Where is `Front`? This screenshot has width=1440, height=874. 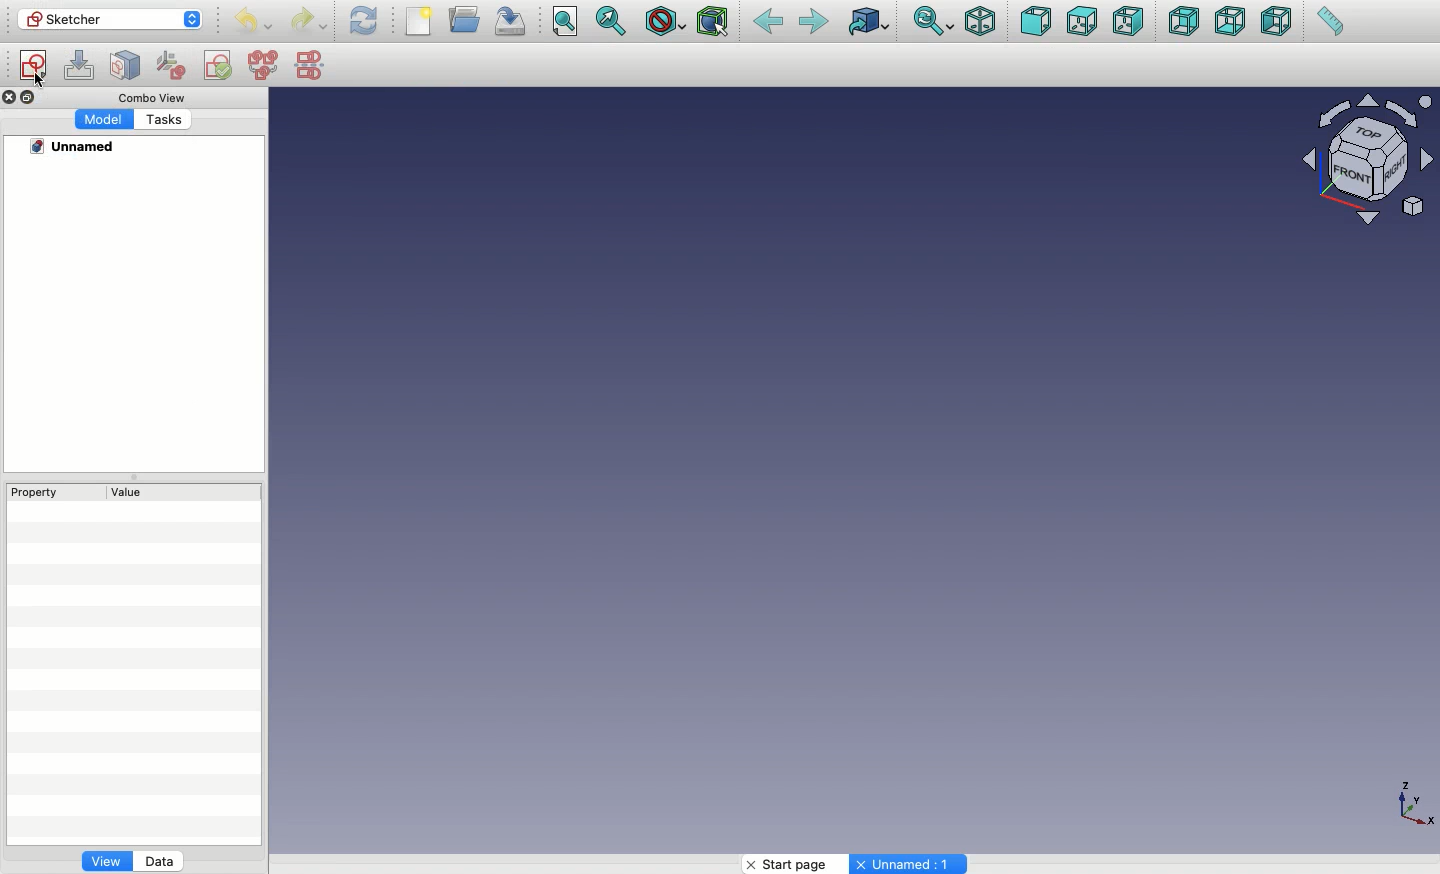
Front is located at coordinates (1035, 21).